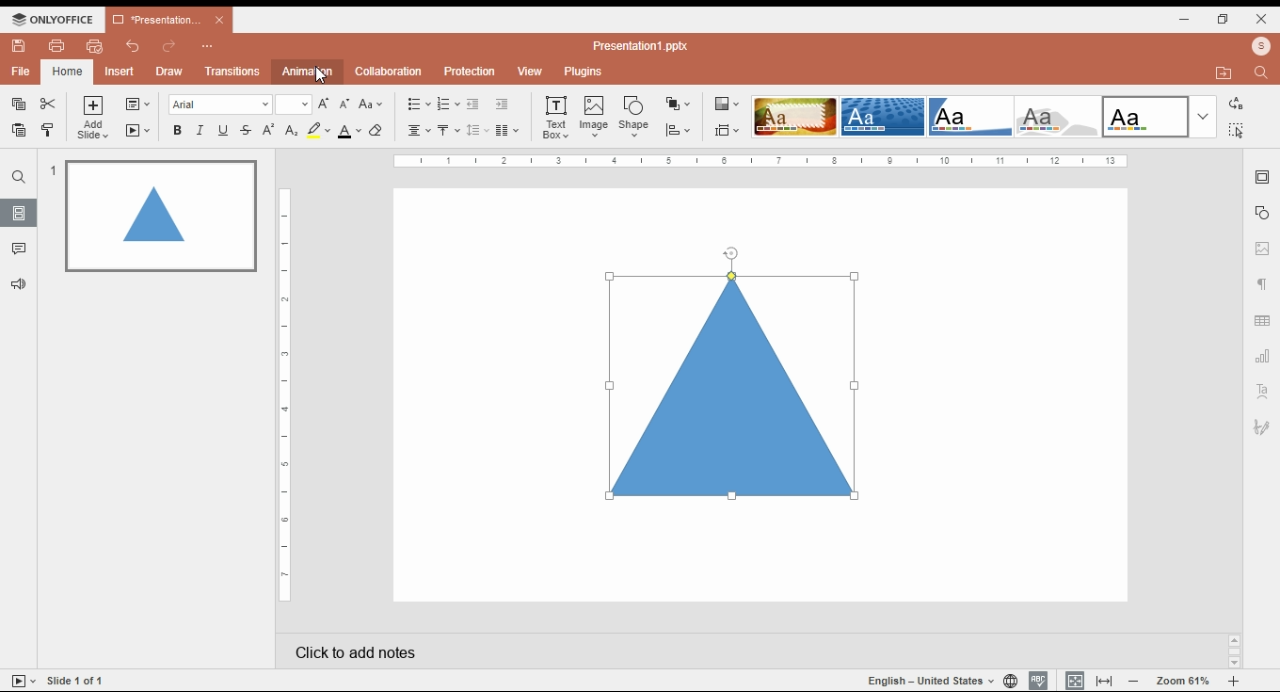  I want to click on find, so click(1236, 131).